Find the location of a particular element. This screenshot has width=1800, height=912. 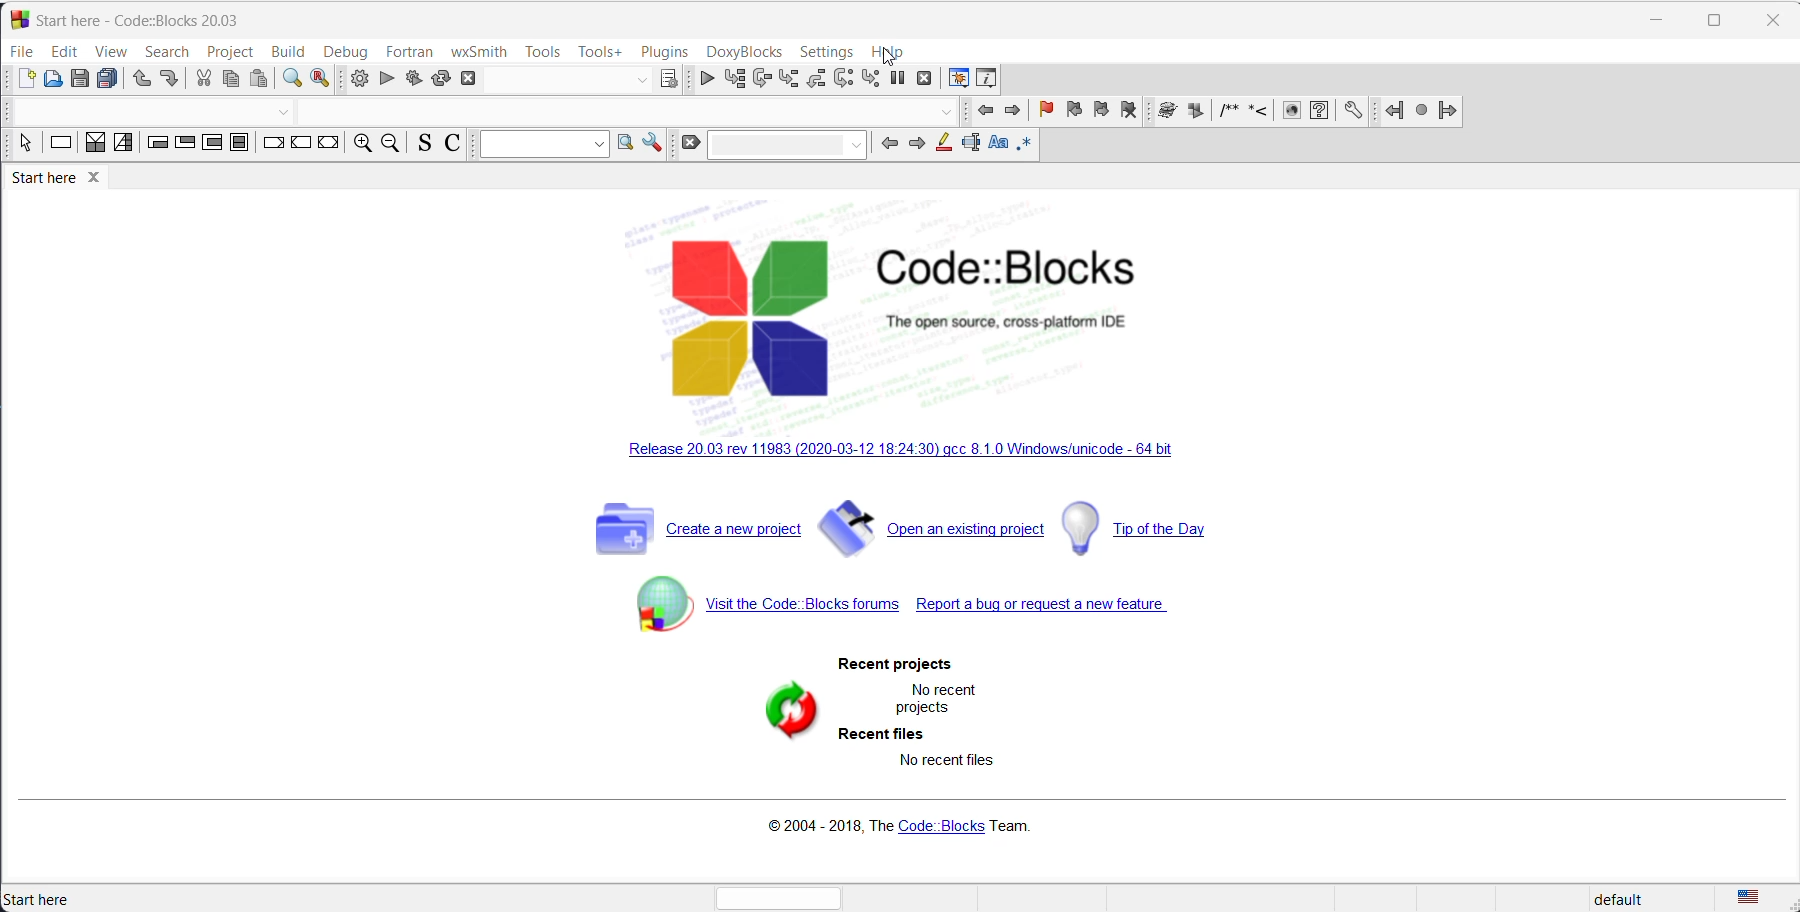

jump forward is located at coordinates (1450, 113).